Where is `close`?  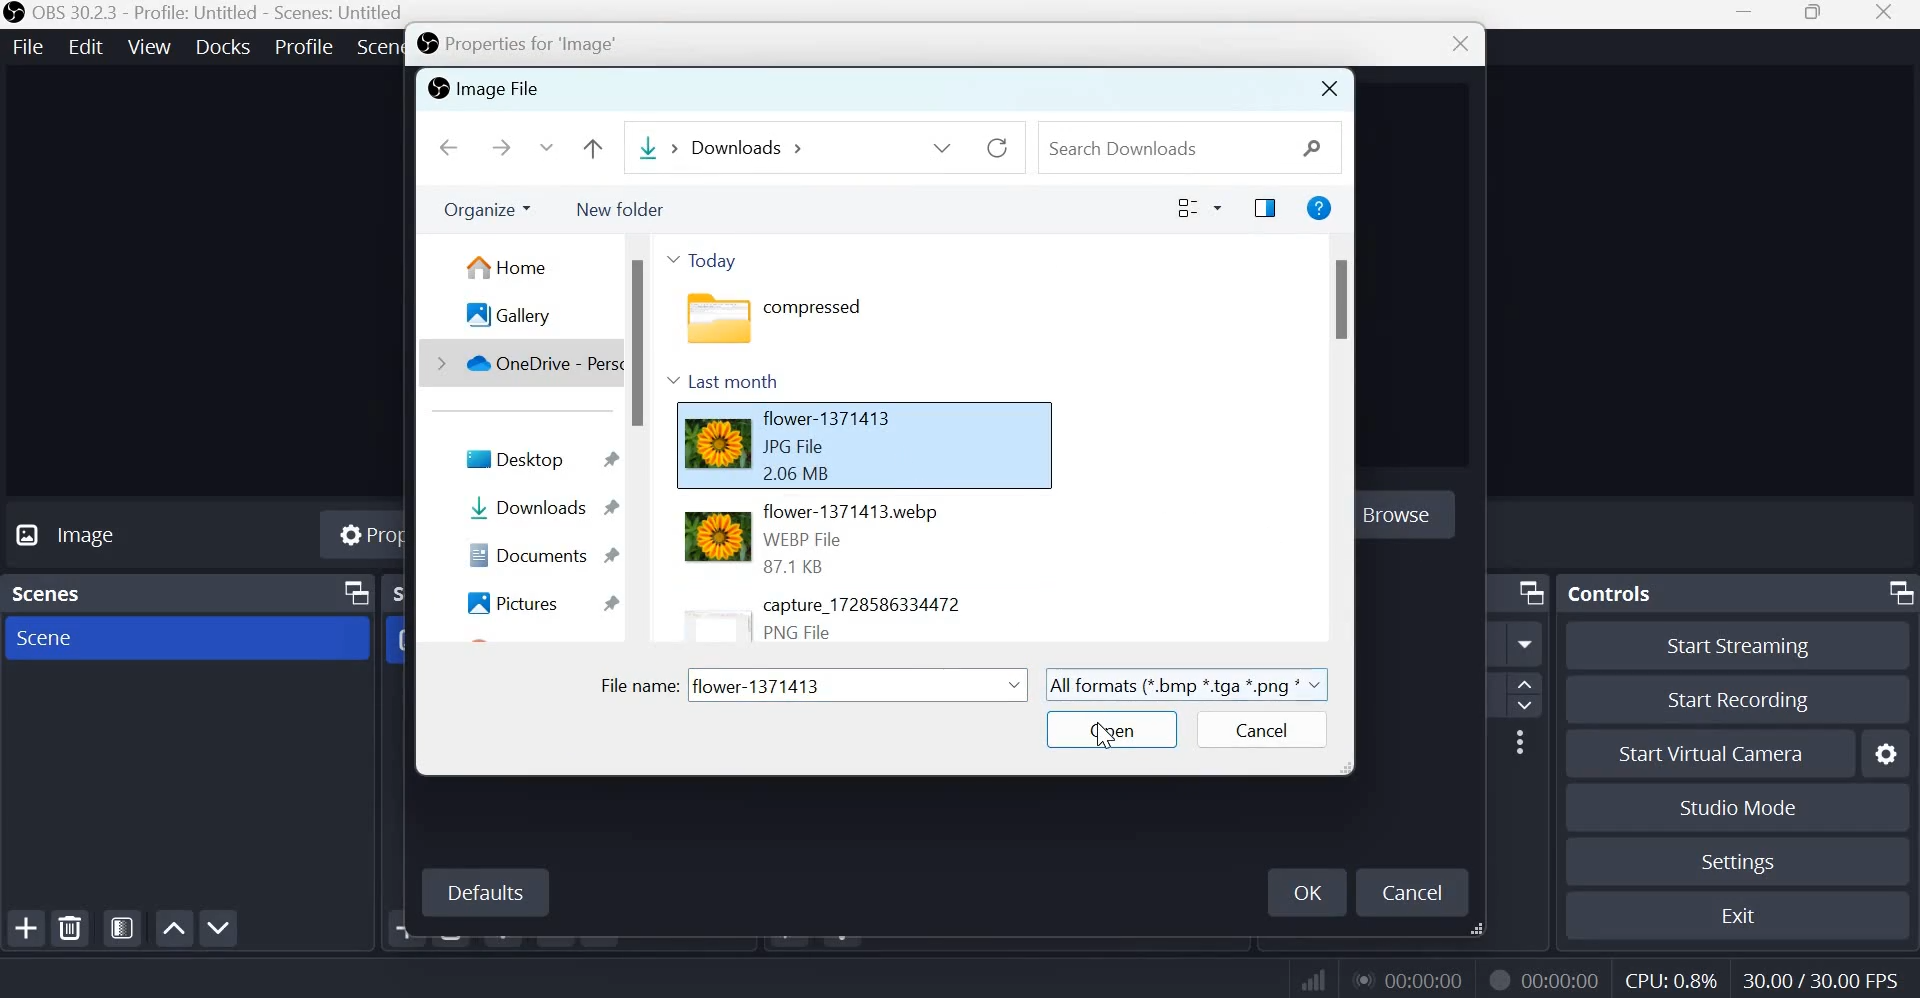 close is located at coordinates (1889, 16).